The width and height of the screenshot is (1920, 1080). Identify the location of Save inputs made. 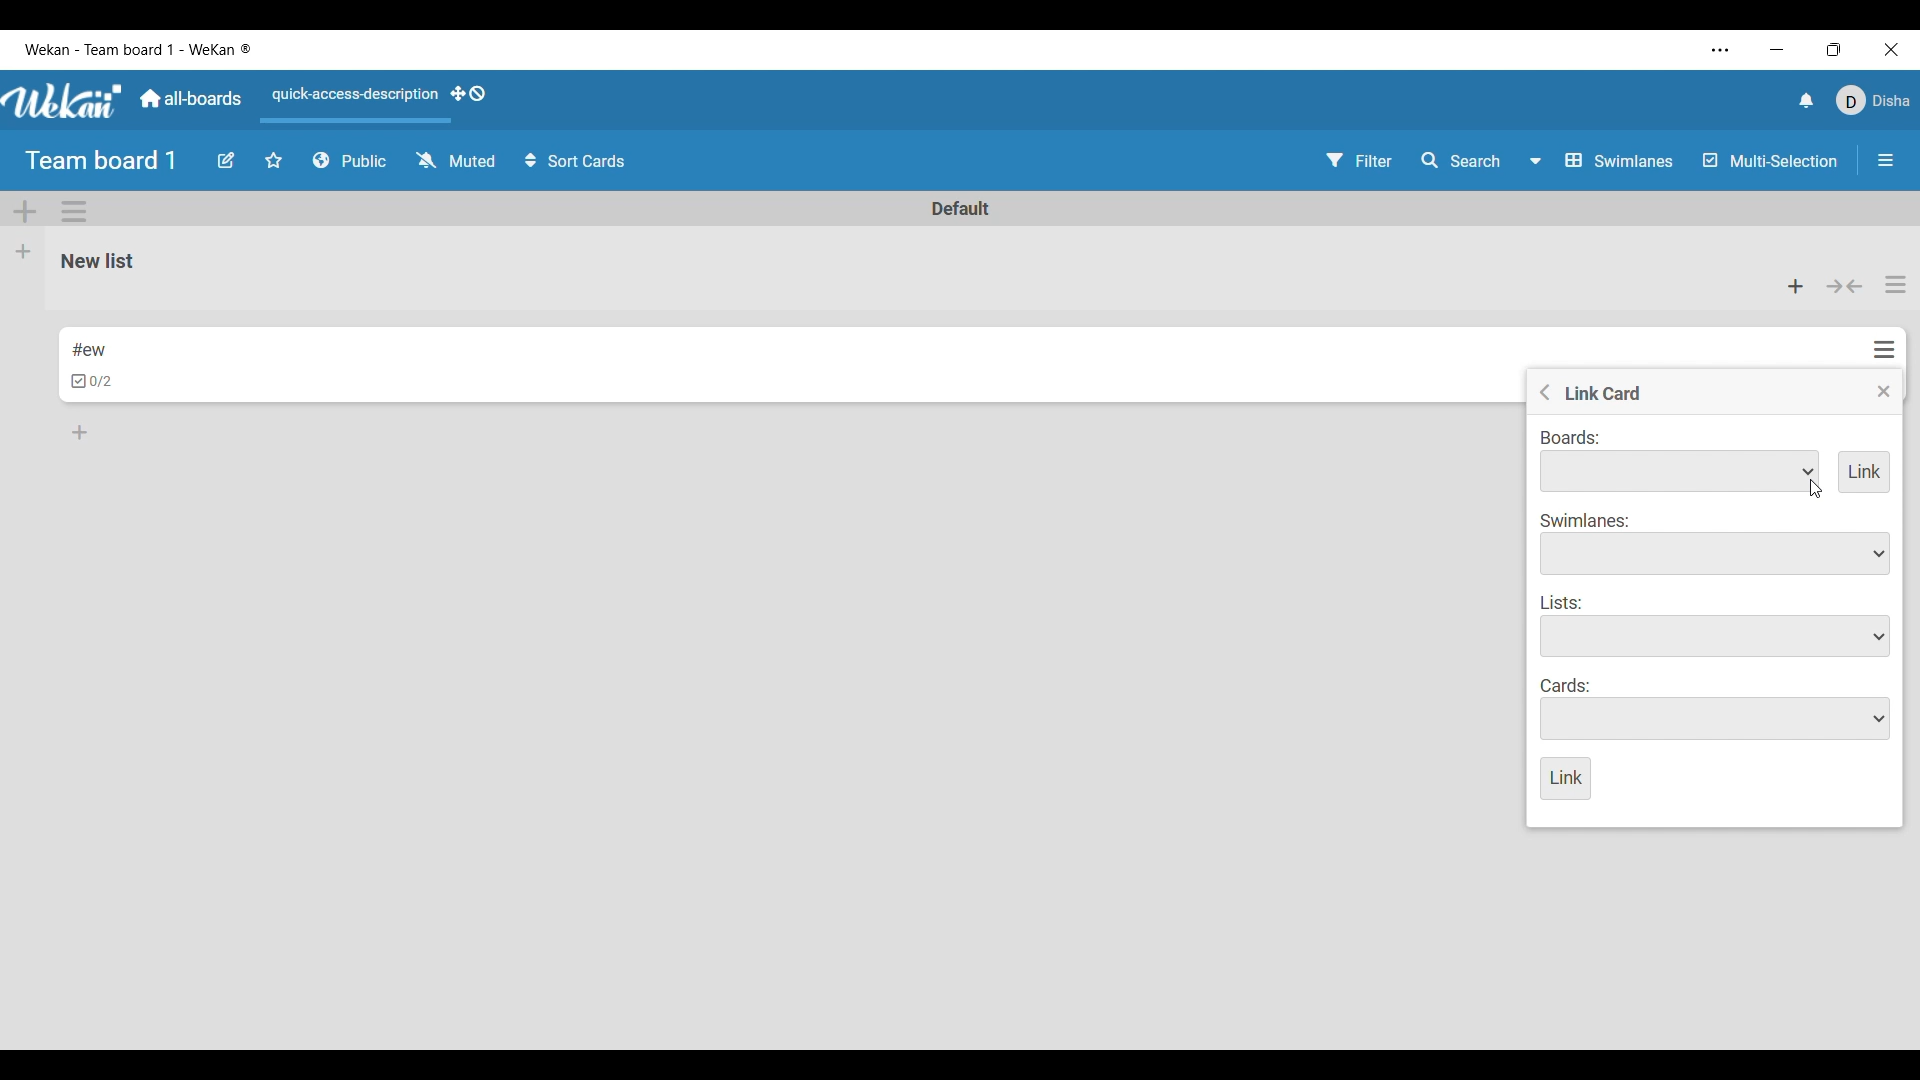
(1566, 779).